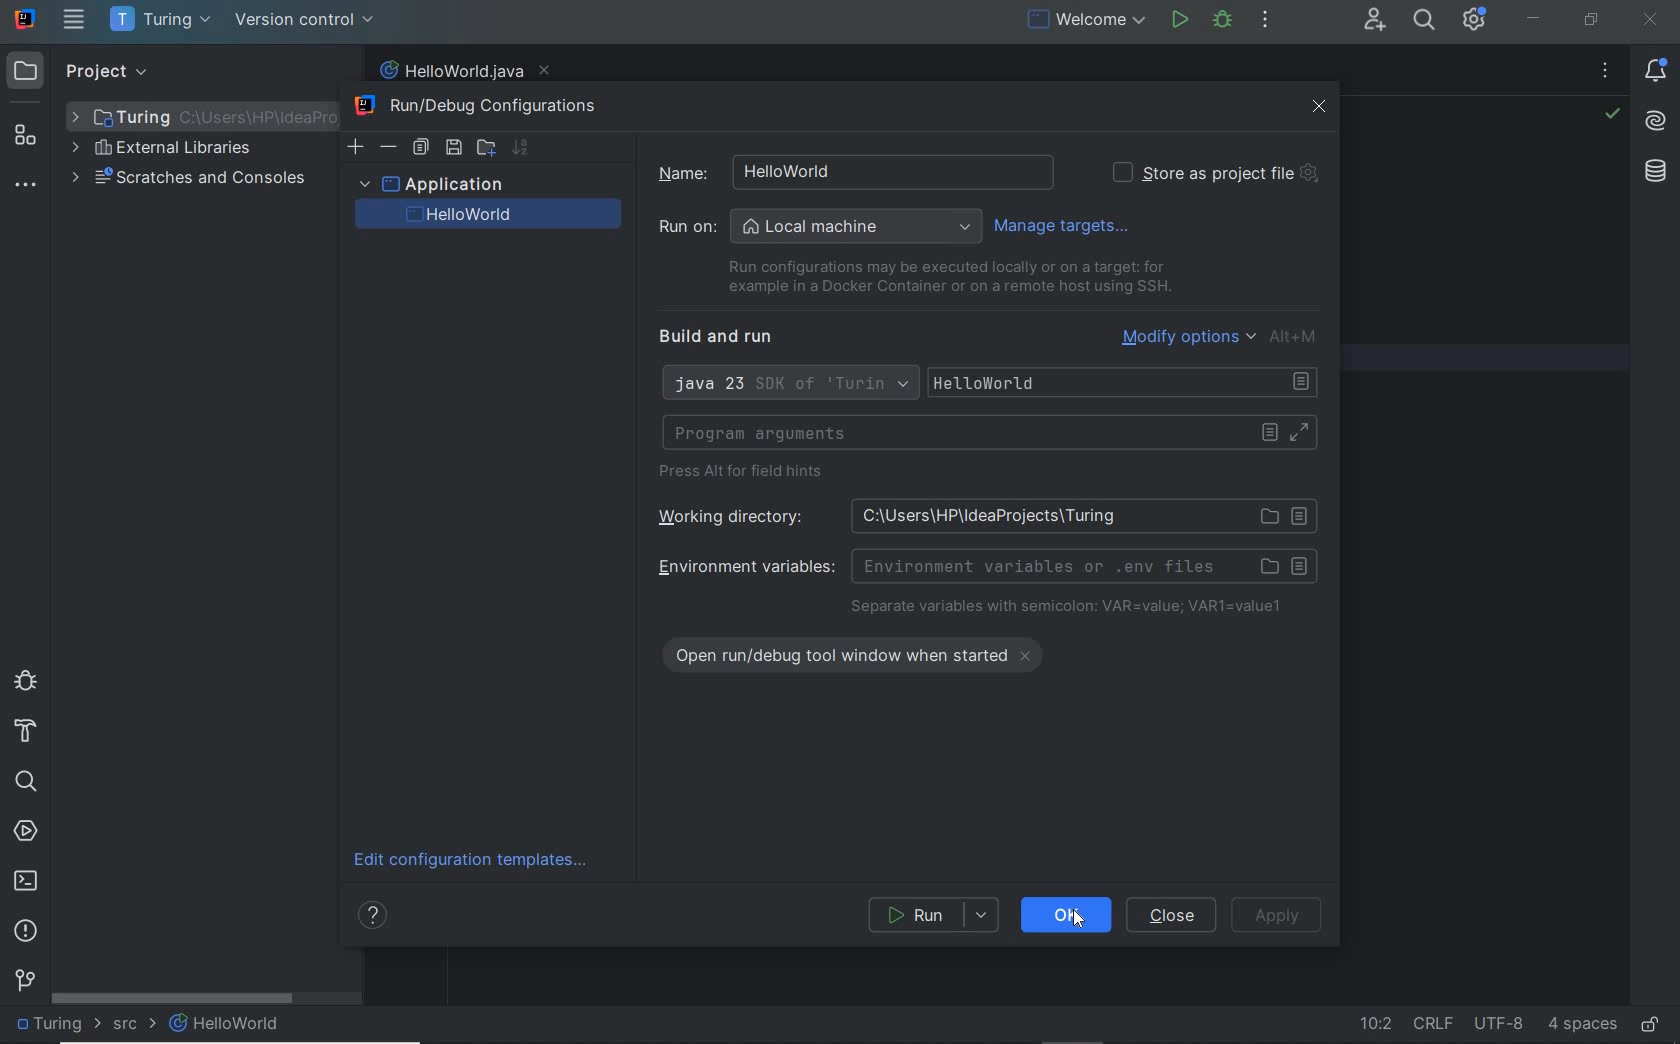 The image size is (1680, 1044). What do you see at coordinates (1651, 1026) in the screenshot?
I see `make file ready only` at bounding box center [1651, 1026].